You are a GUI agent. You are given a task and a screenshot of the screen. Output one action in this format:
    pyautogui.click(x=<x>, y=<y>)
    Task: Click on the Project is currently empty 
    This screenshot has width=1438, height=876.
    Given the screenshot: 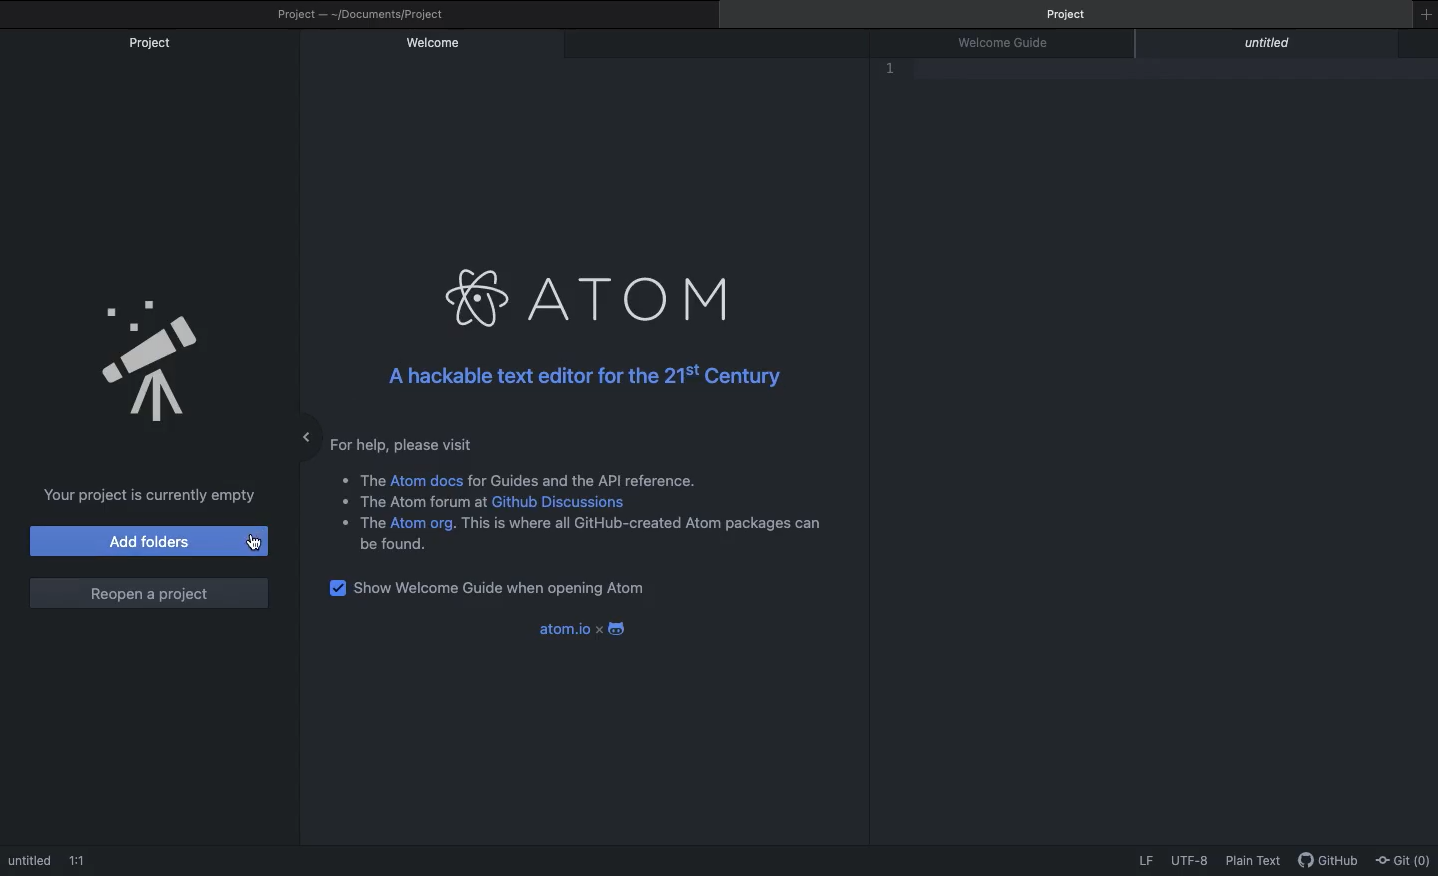 What is the action you would take?
    pyautogui.click(x=148, y=497)
    